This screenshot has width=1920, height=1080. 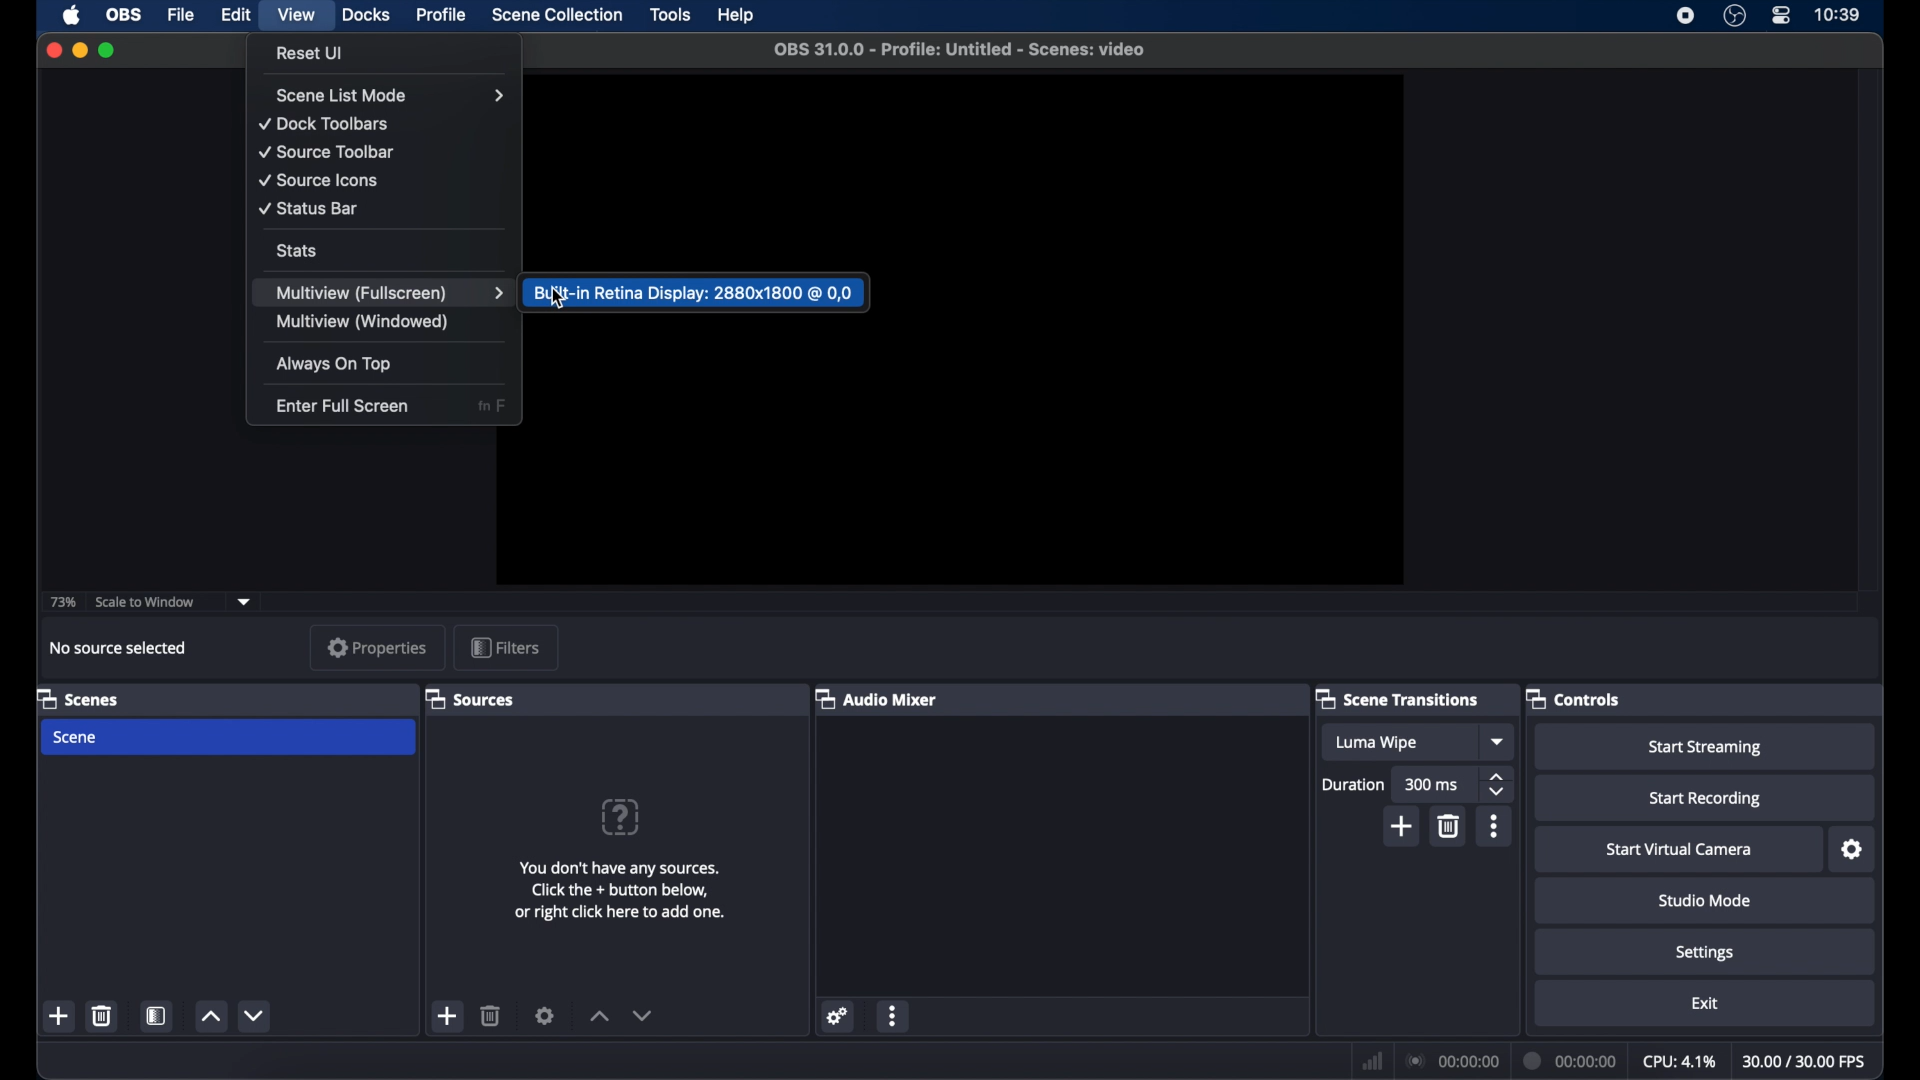 I want to click on add, so click(x=448, y=1016).